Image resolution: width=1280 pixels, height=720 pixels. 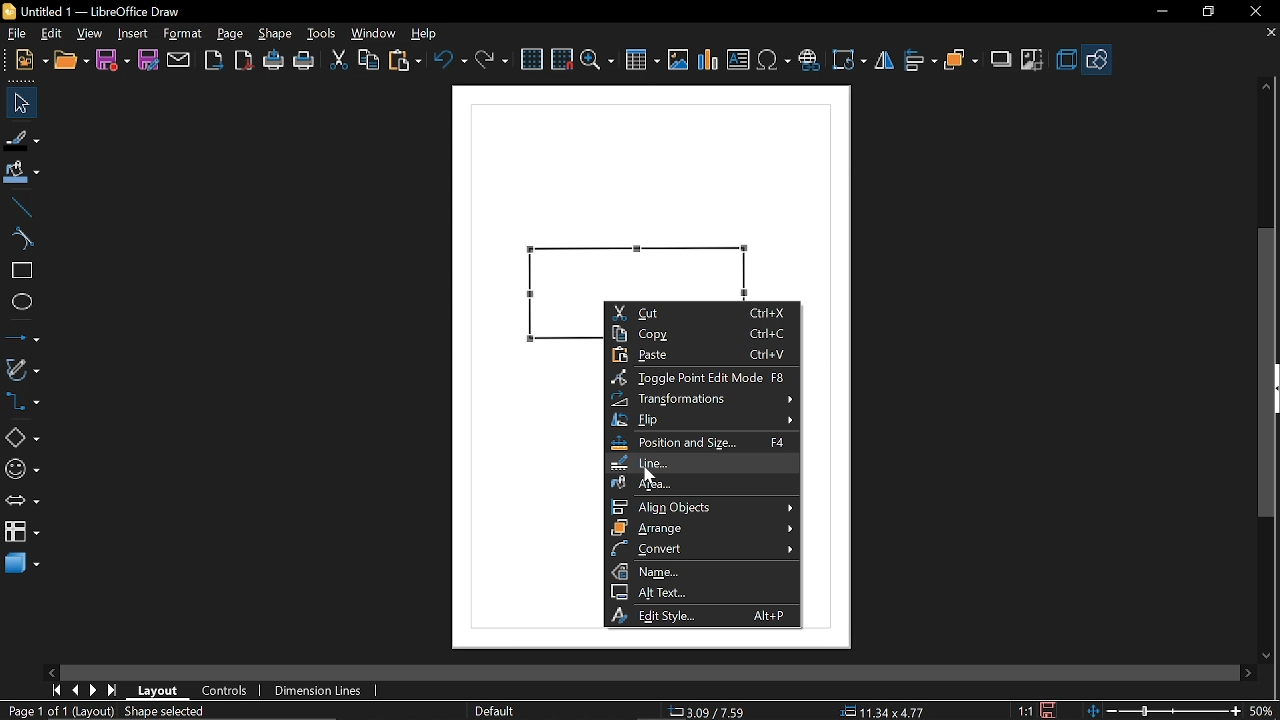 What do you see at coordinates (177, 61) in the screenshot?
I see `attach` at bounding box center [177, 61].